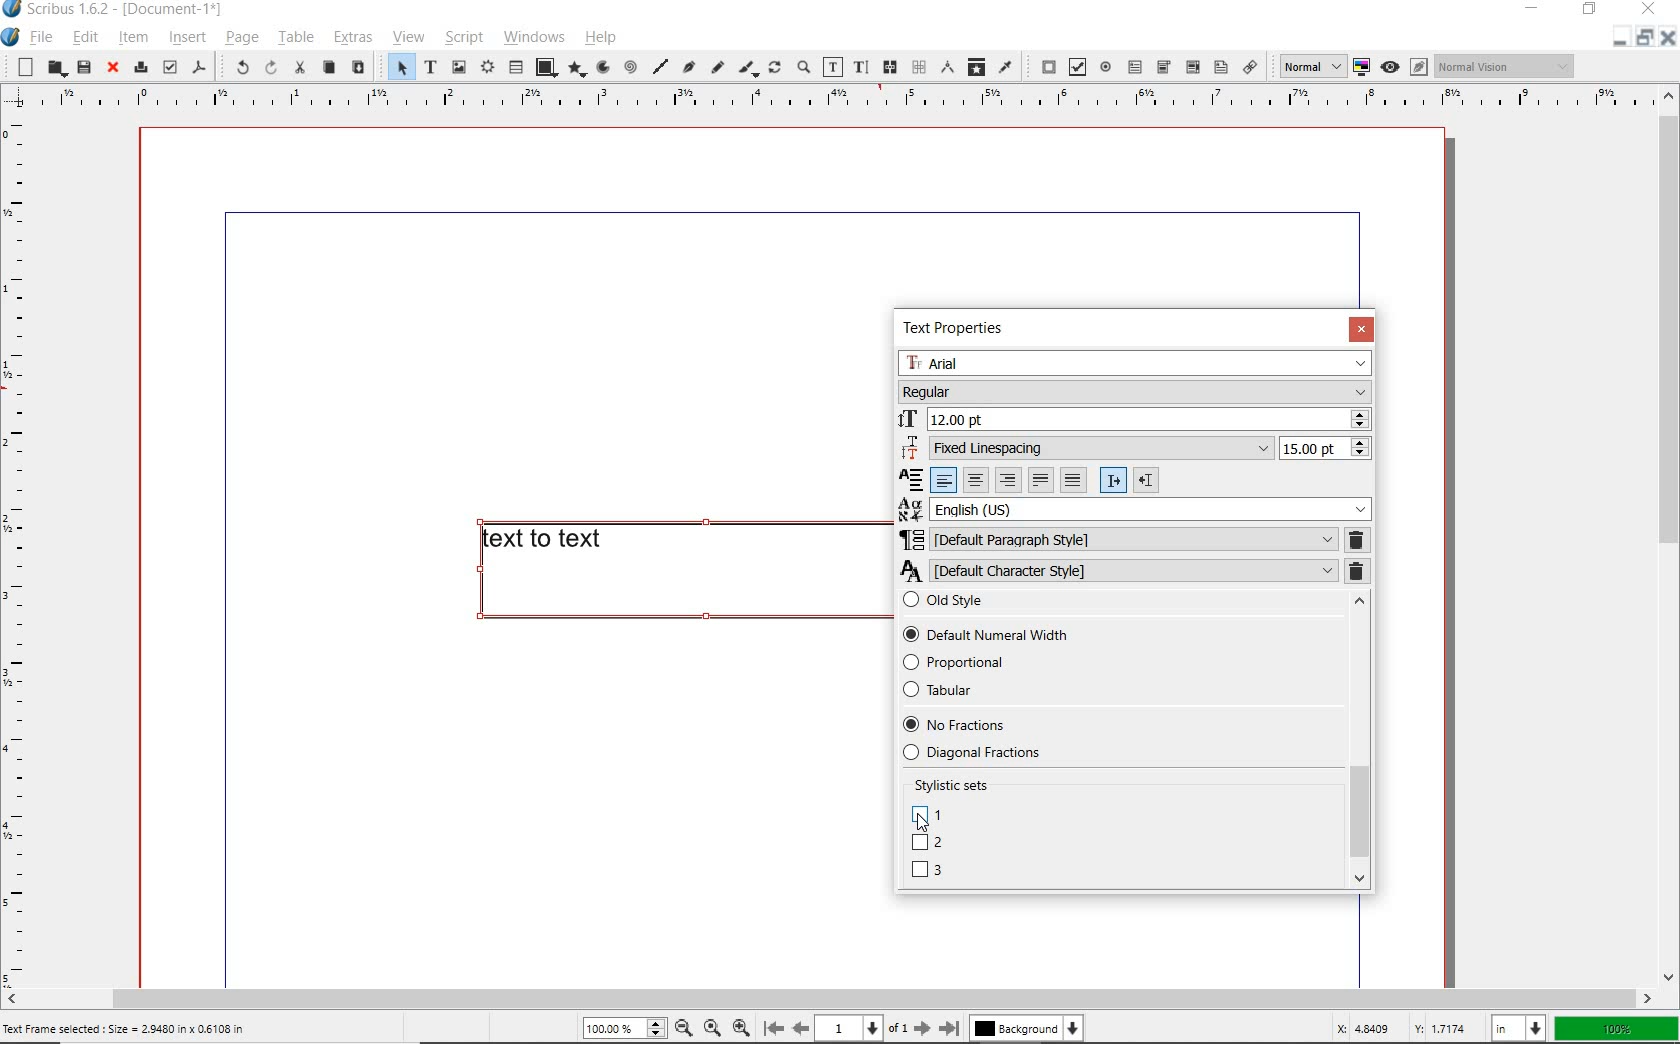  I want to click on unlink text frames, so click(918, 68).